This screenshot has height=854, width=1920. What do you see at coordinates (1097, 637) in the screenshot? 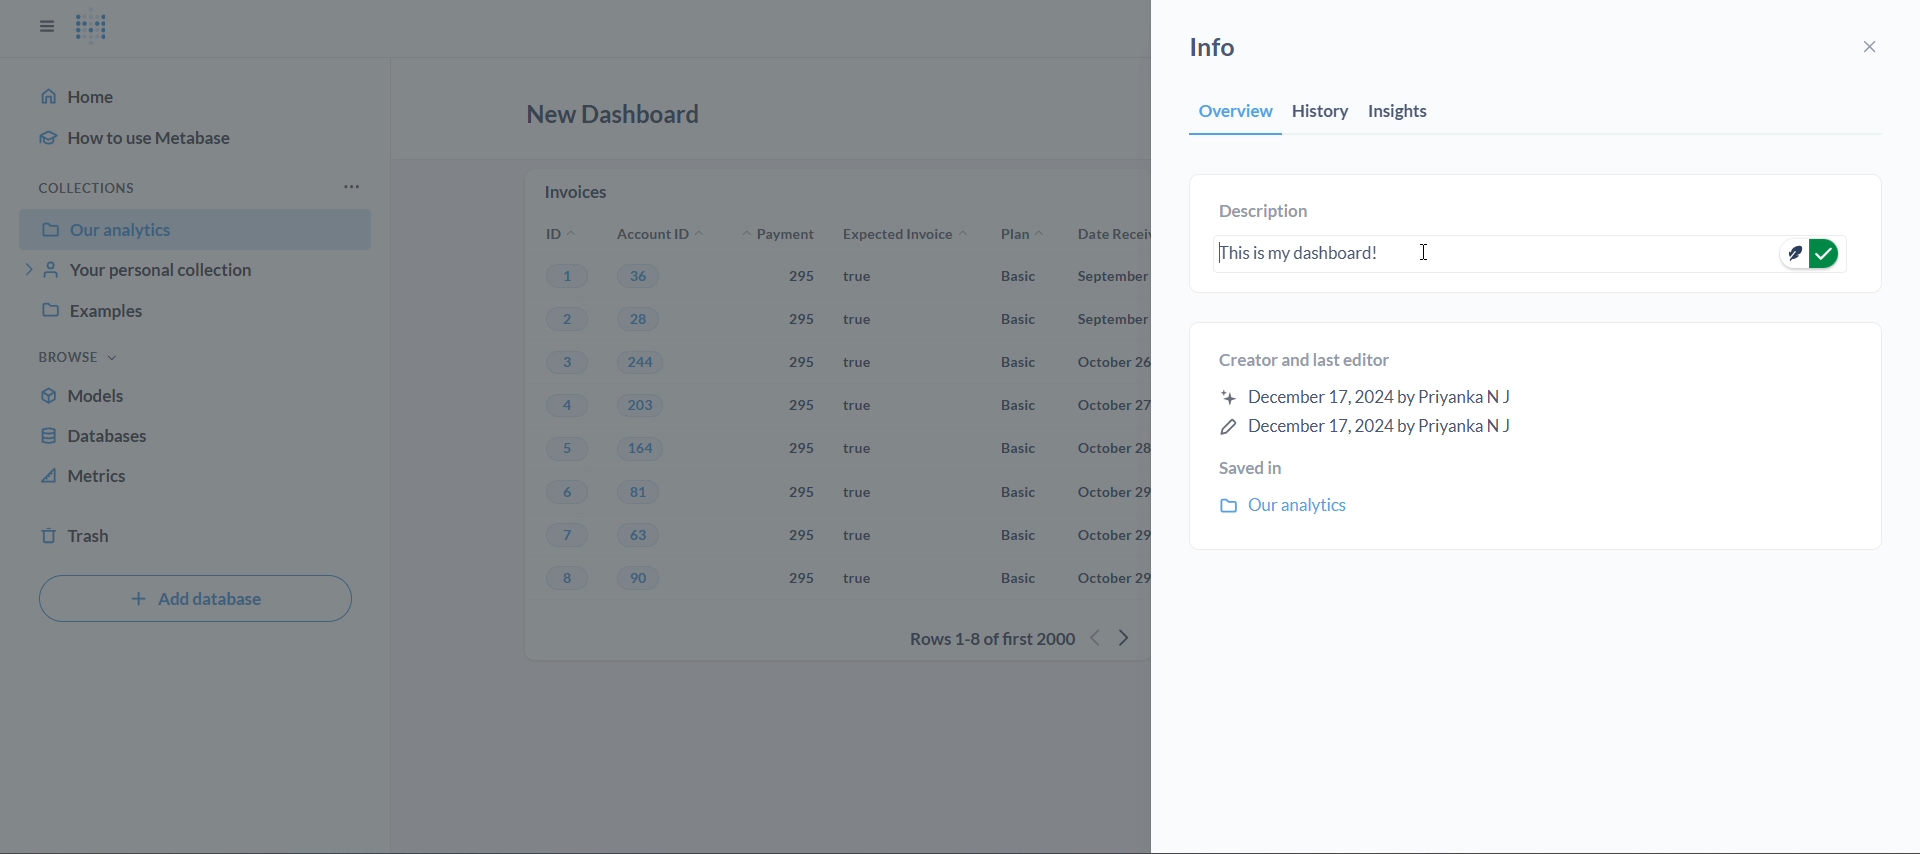
I see `previous rows` at bounding box center [1097, 637].